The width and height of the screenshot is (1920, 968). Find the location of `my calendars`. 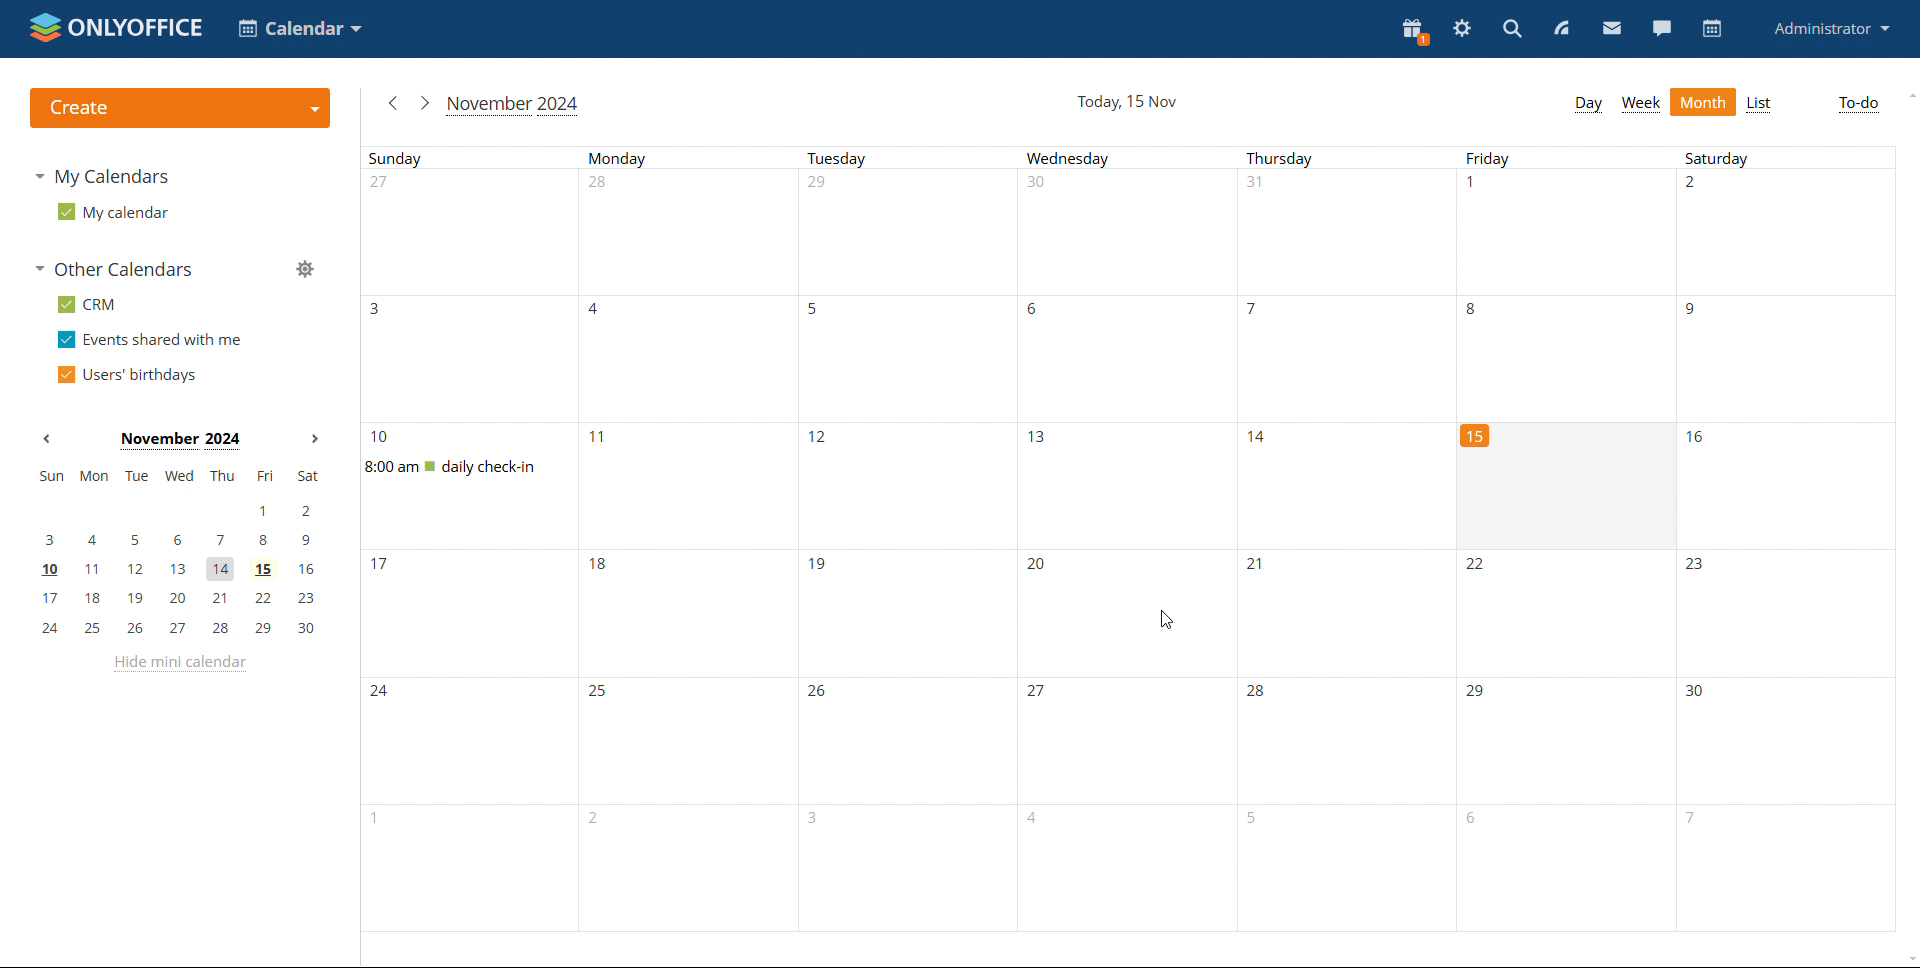

my calendars is located at coordinates (100, 176).